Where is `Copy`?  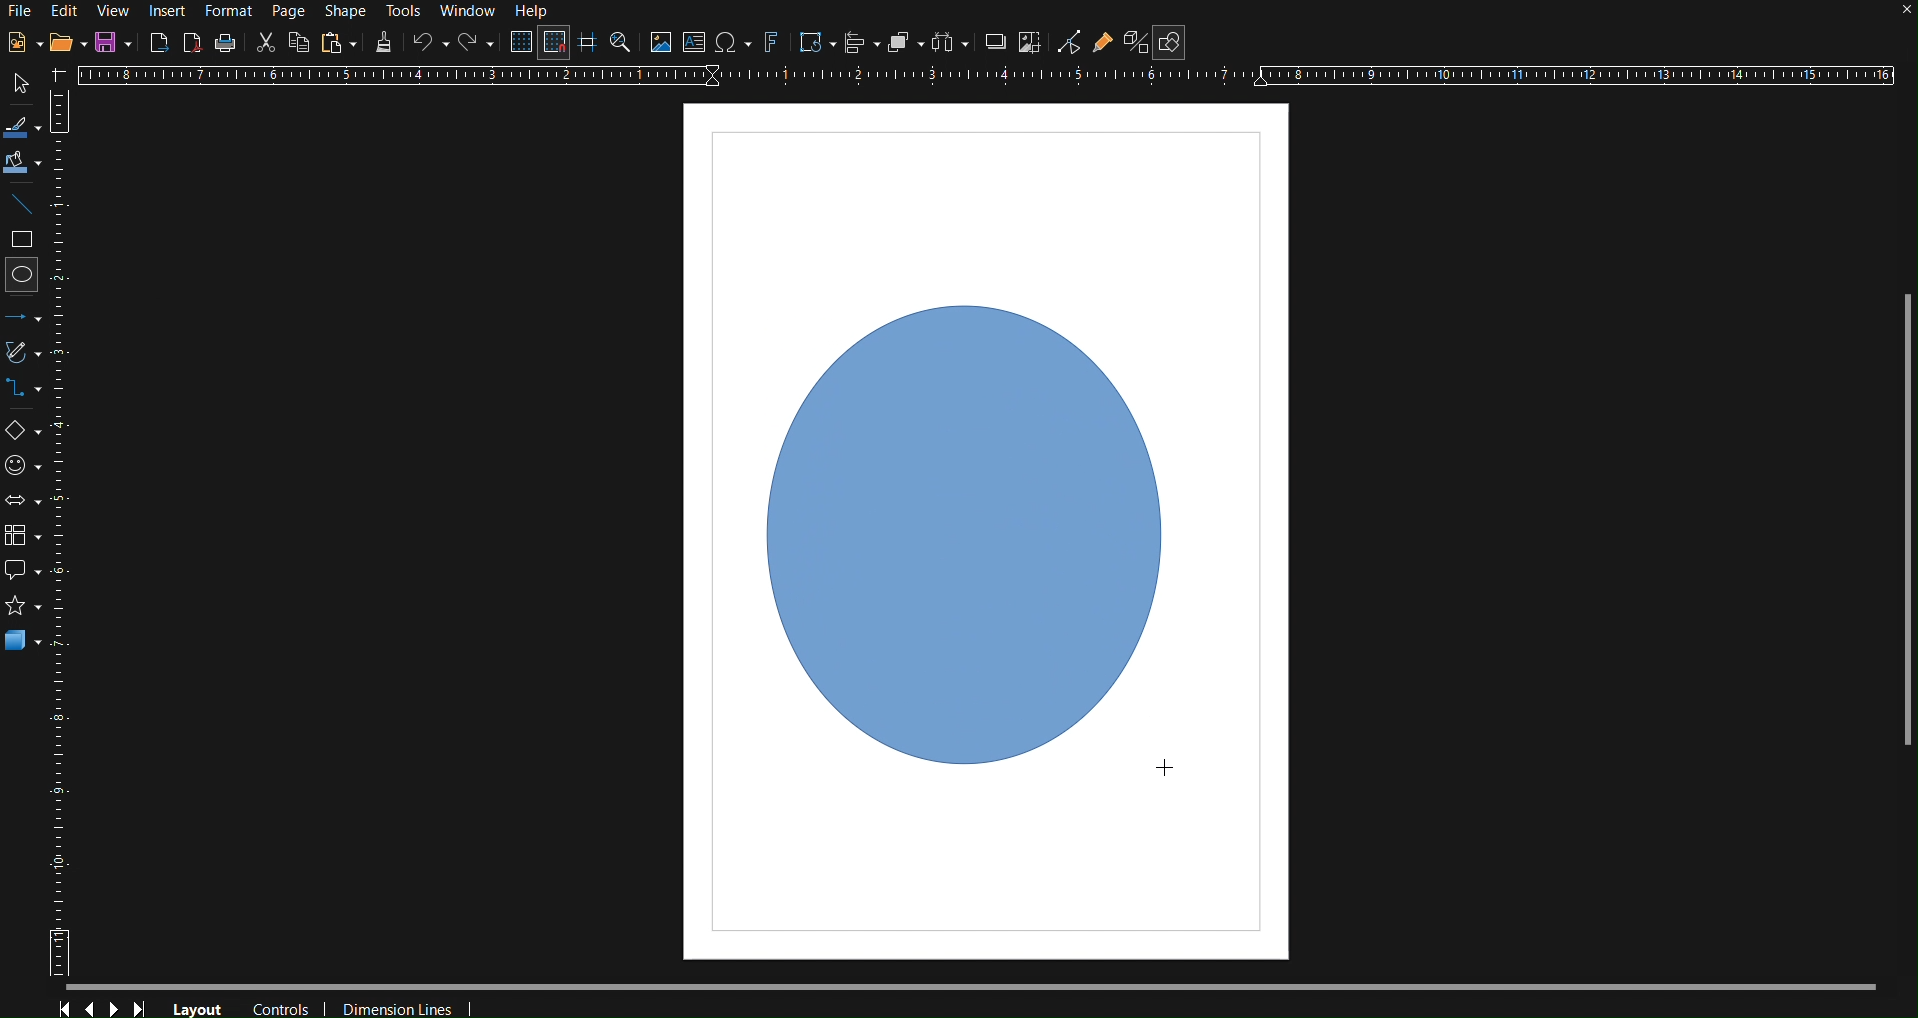
Copy is located at coordinates (299, 42).